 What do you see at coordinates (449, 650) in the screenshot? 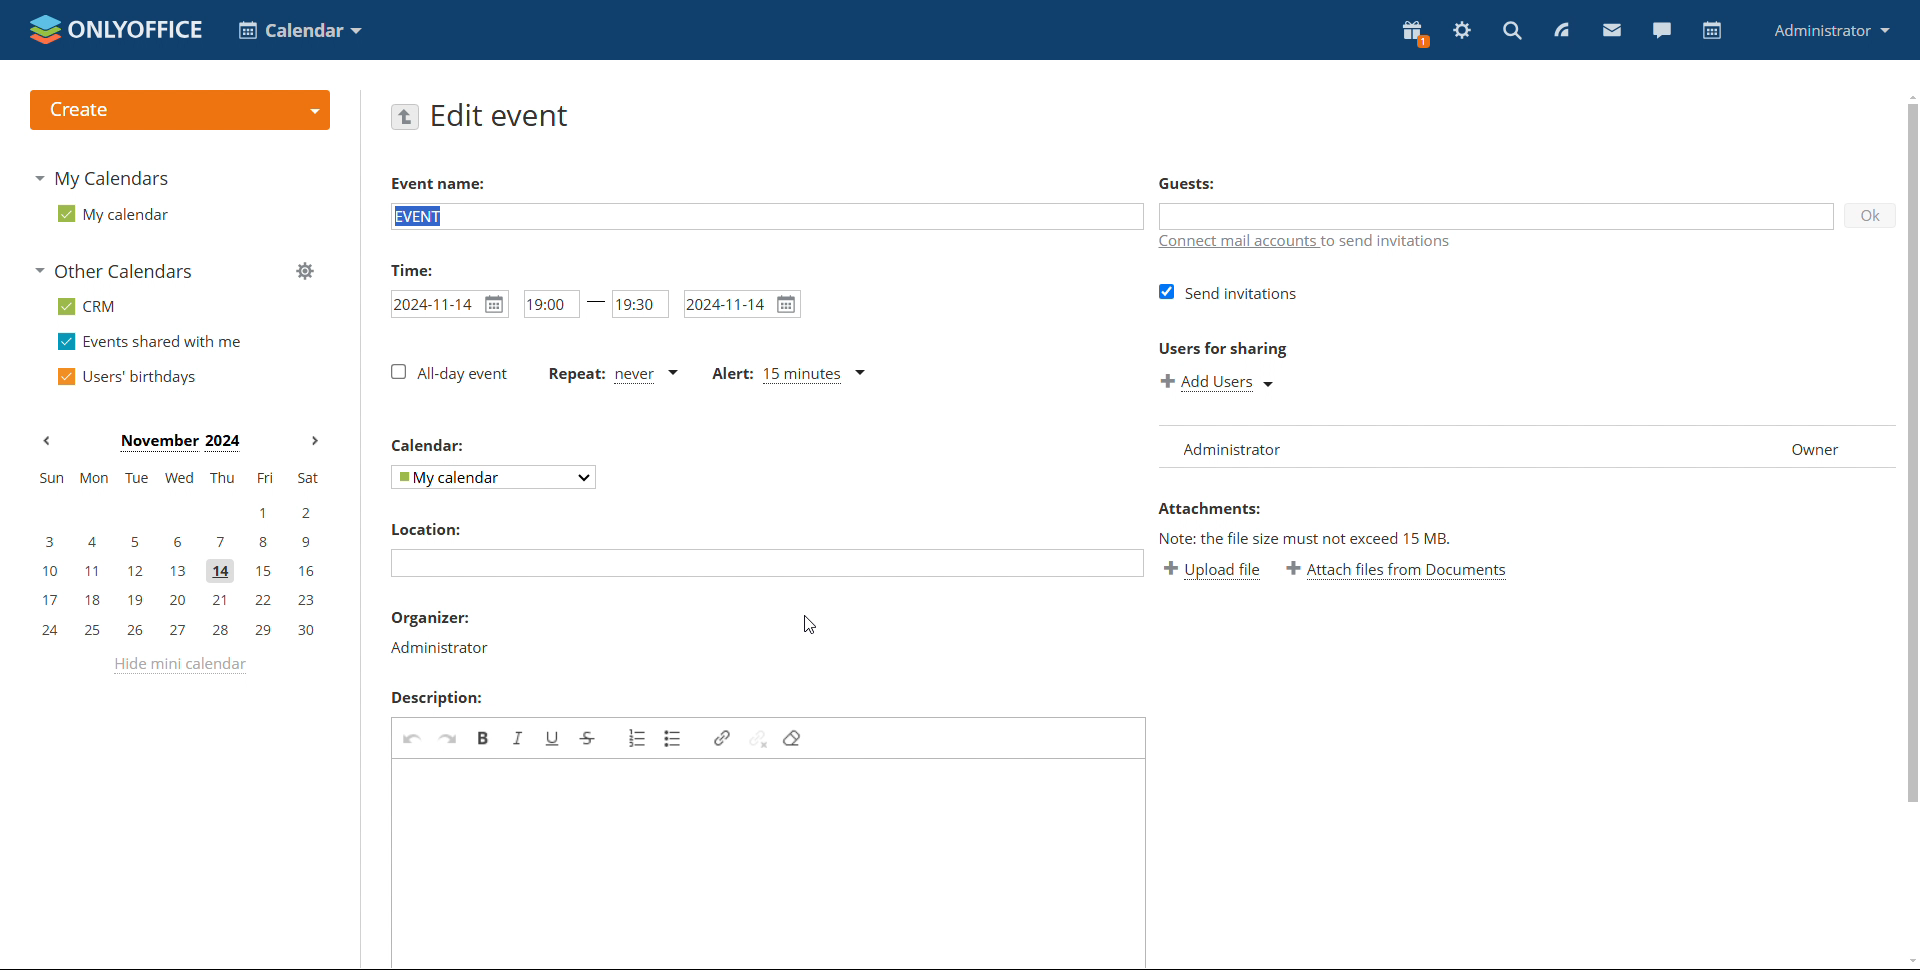
I see `Administrator` at bounding box center [449, 650].